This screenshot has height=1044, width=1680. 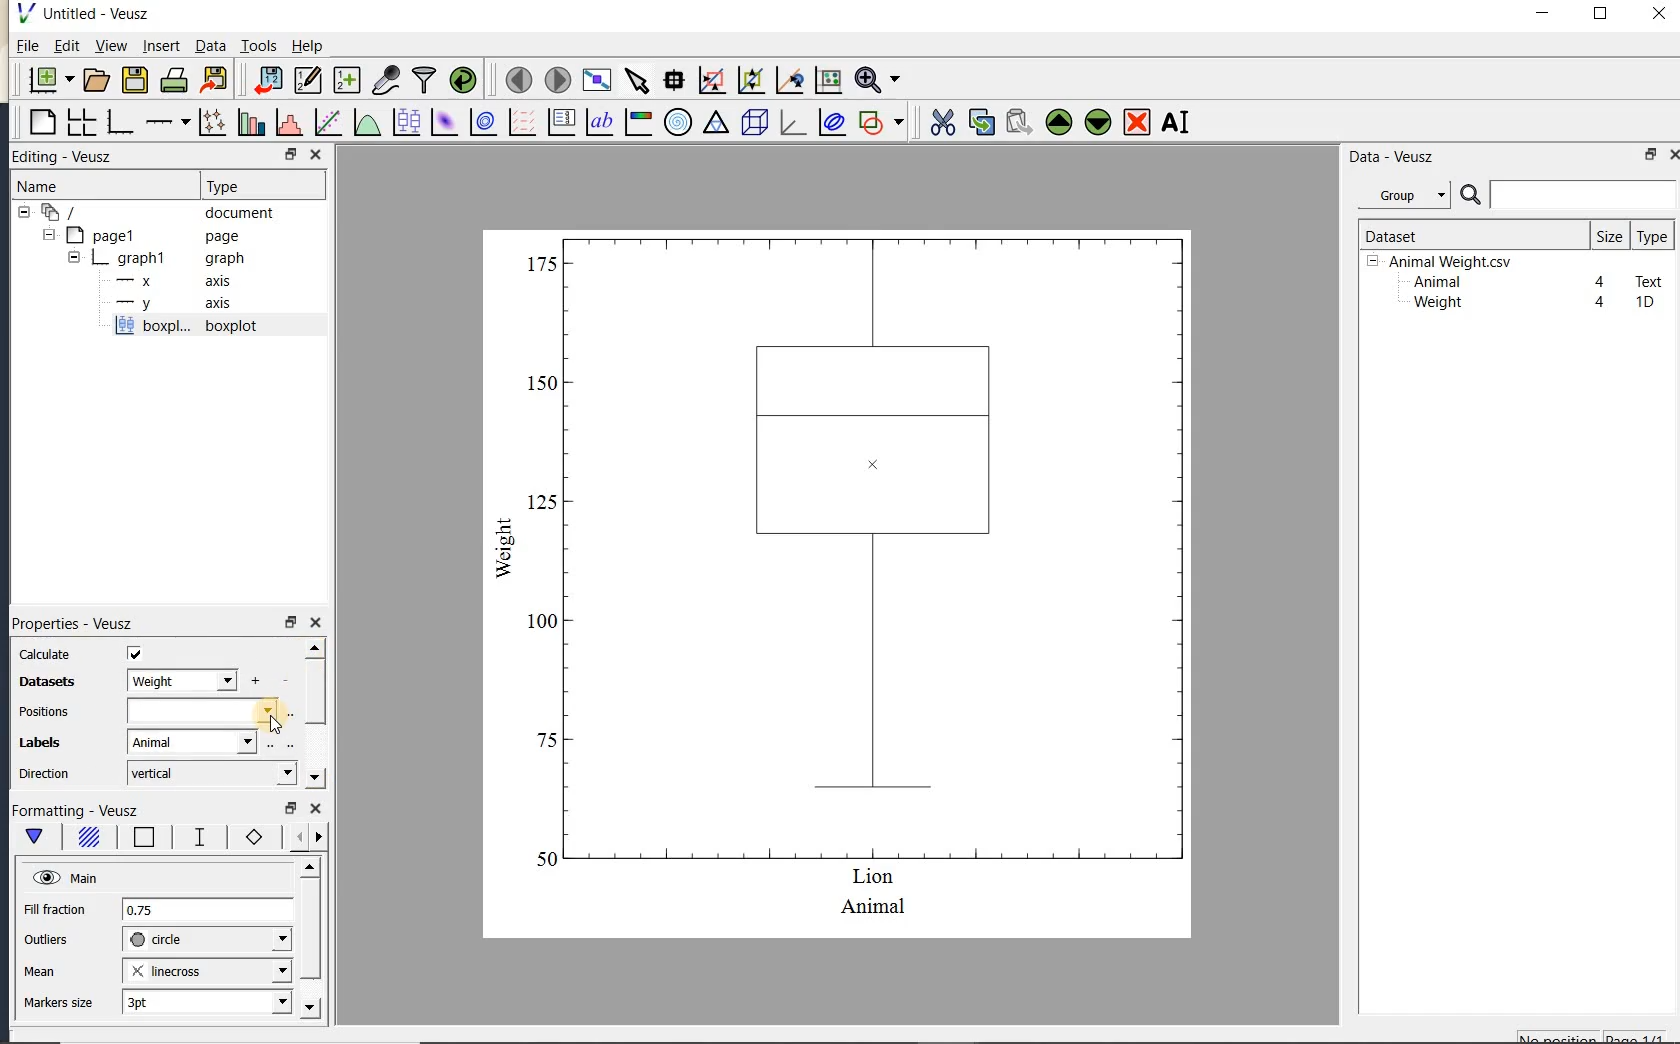 What do you see at coordinates (290, 622) in the screenshot?
I see `restore` at bounding box center [290, 622].